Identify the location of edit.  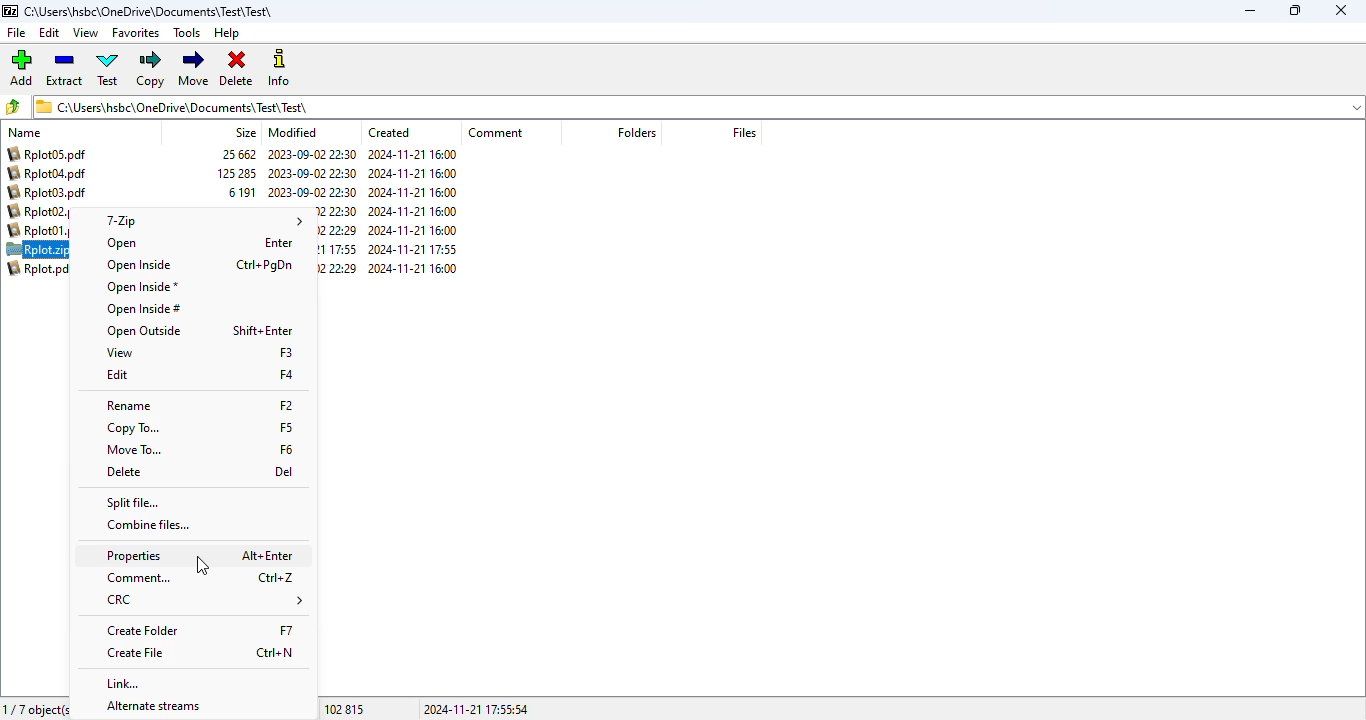
(118, 375).